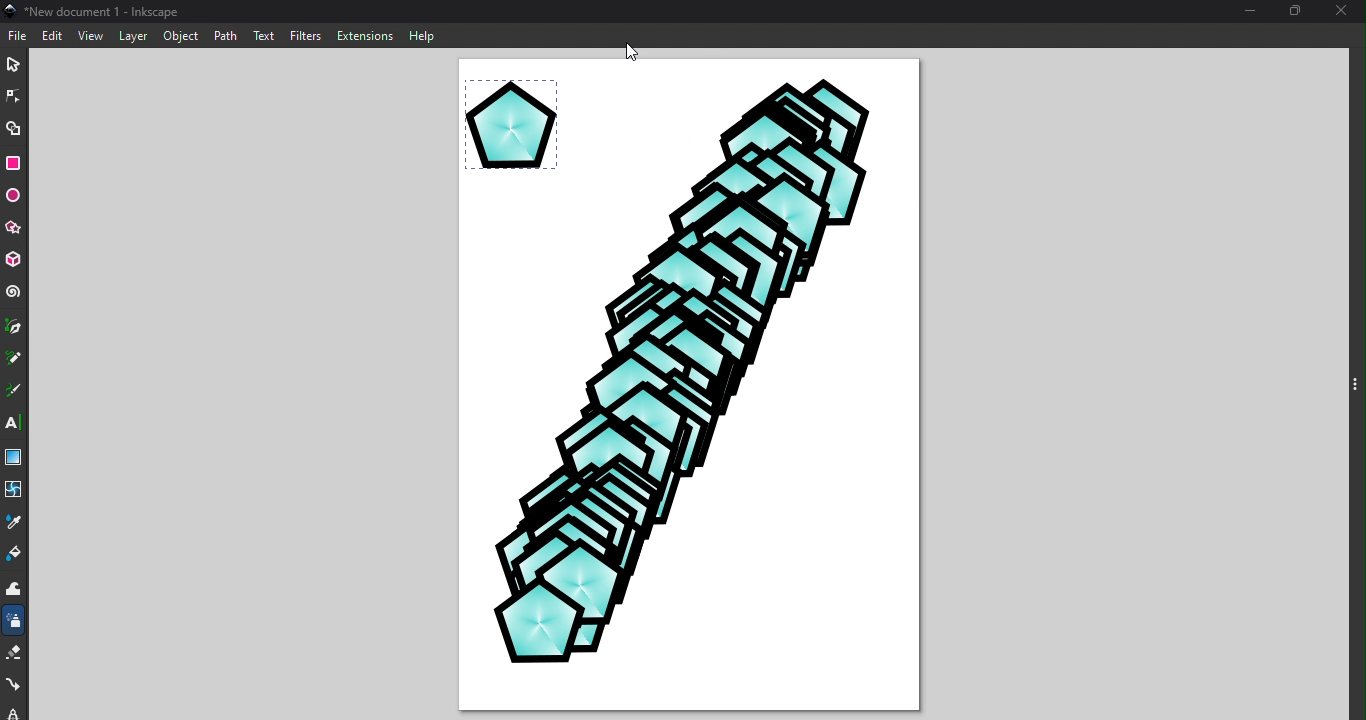 Image resolution: width=1366 pixels, height=720 pixels. I want to click on Path, so click(226, 35).